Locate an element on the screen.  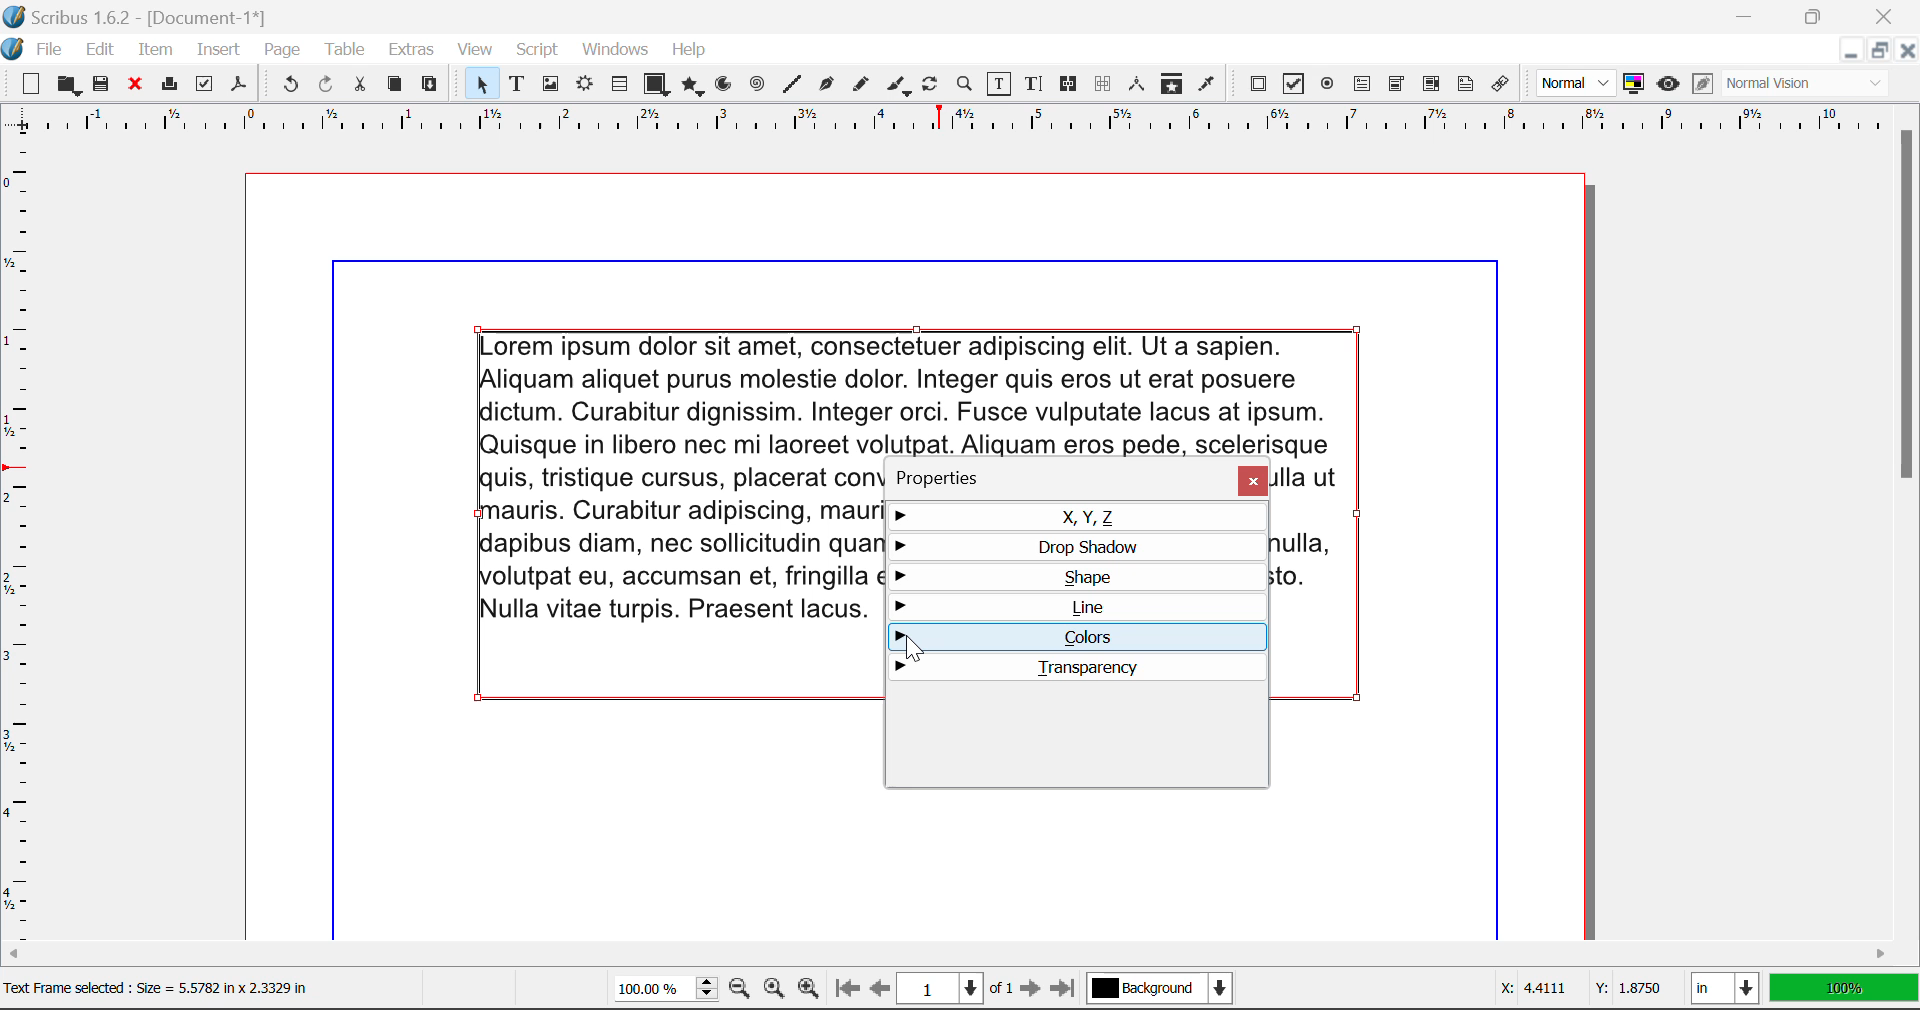
Zoom to 100% is located at coordinates (775, 991).